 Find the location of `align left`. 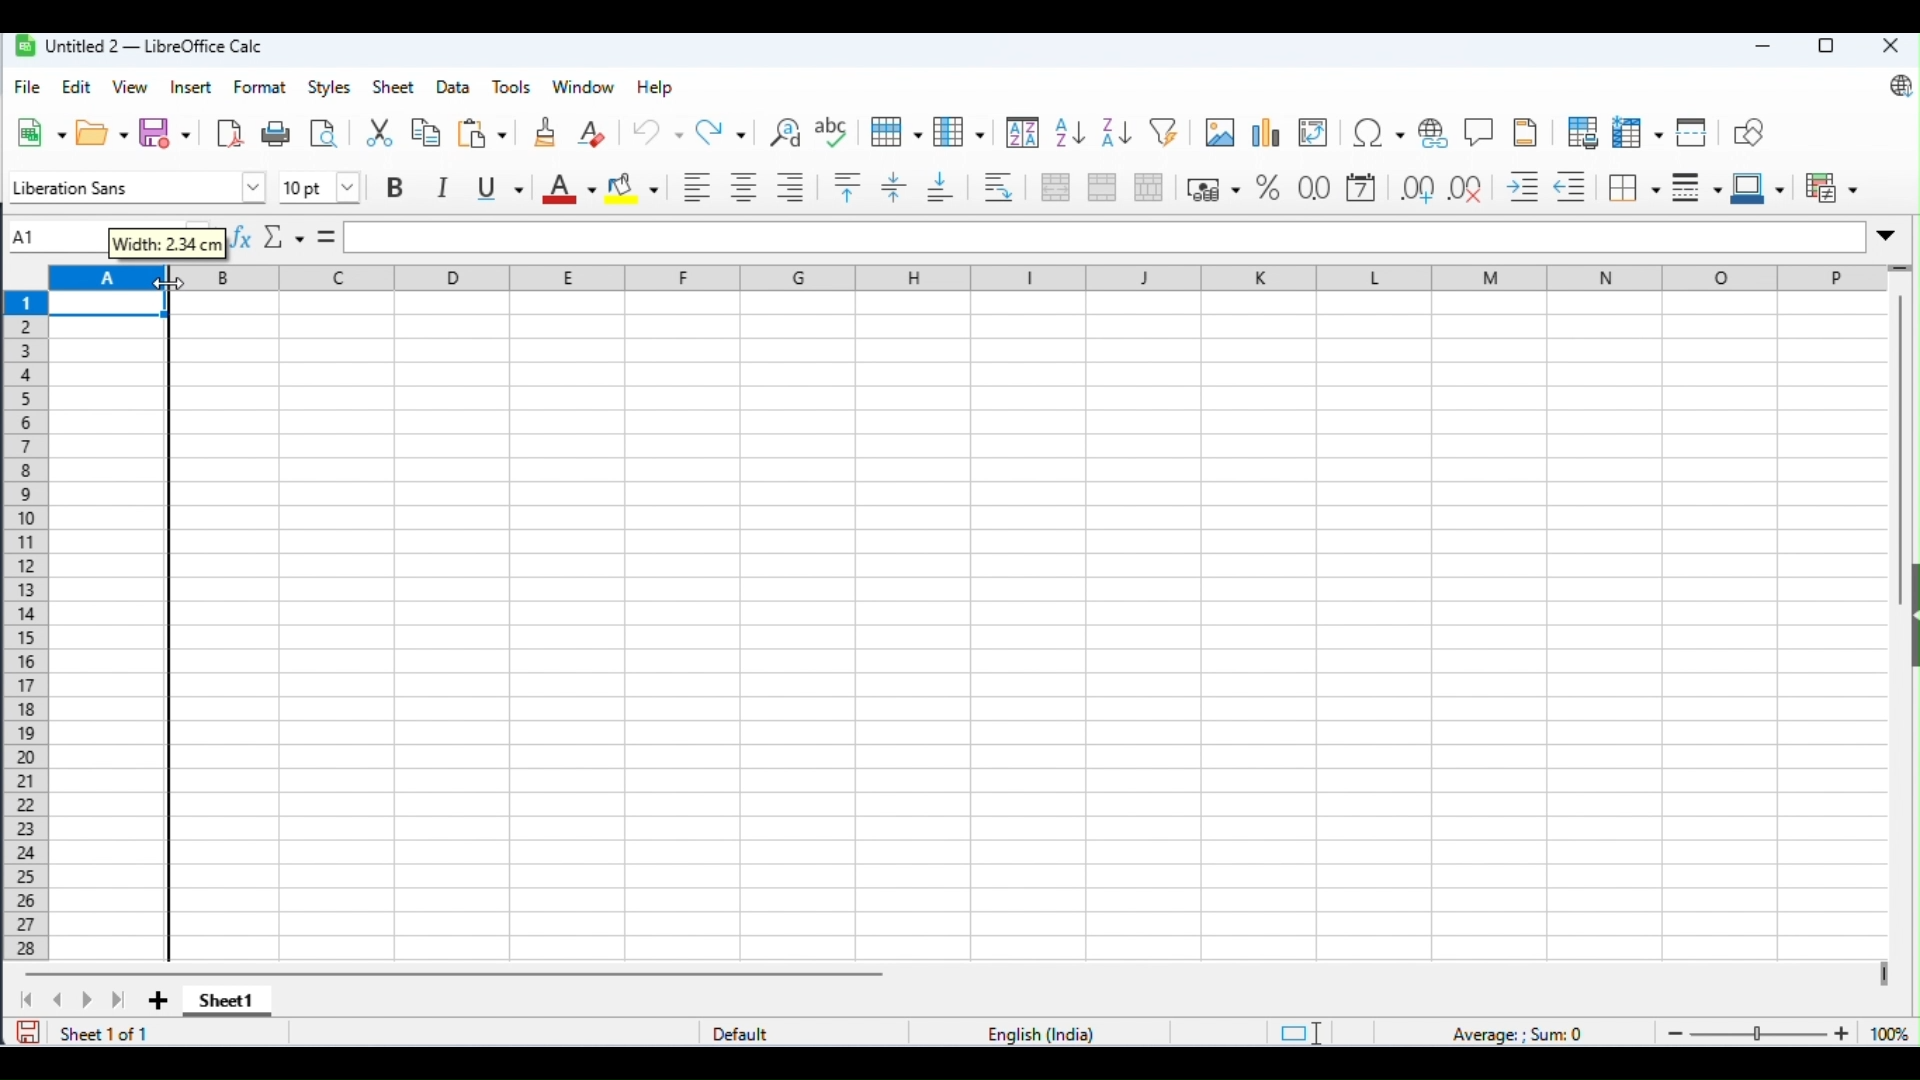

align left is located at coordinates (697, 185).